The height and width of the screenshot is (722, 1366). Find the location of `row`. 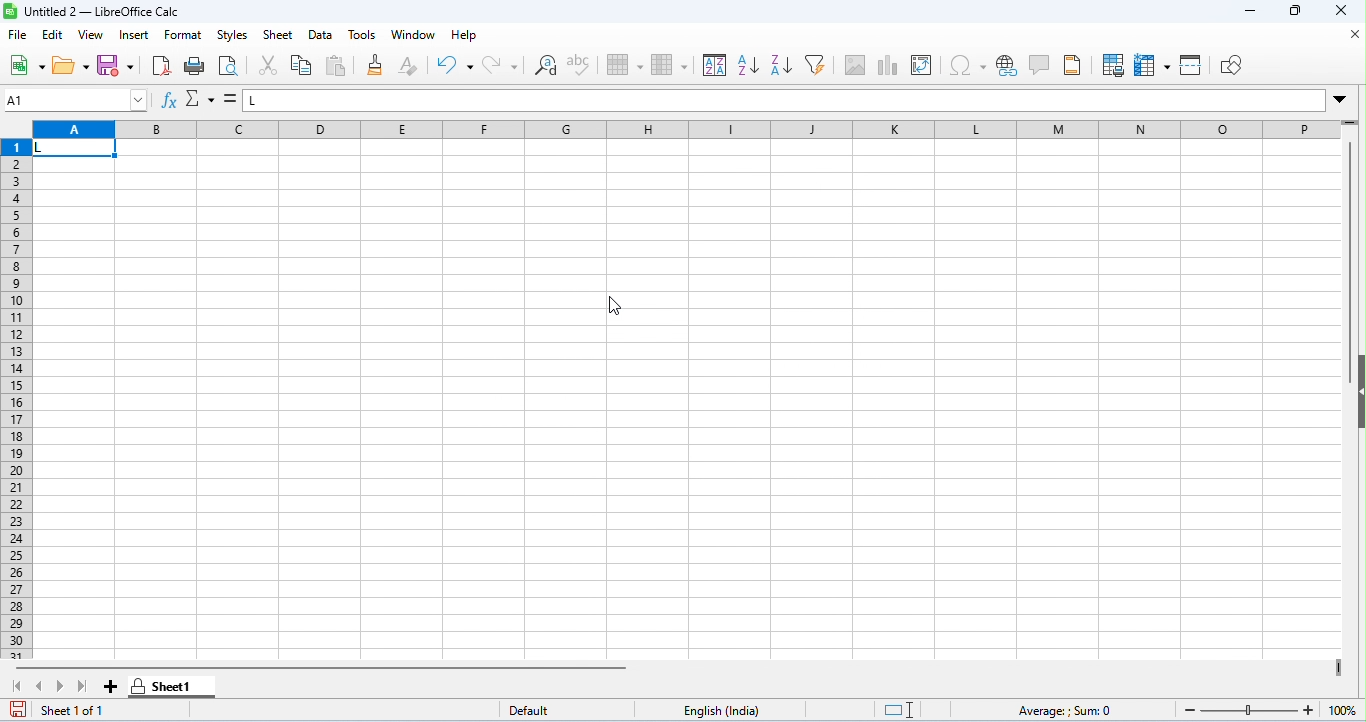

row is located at coordinates (620, 65).